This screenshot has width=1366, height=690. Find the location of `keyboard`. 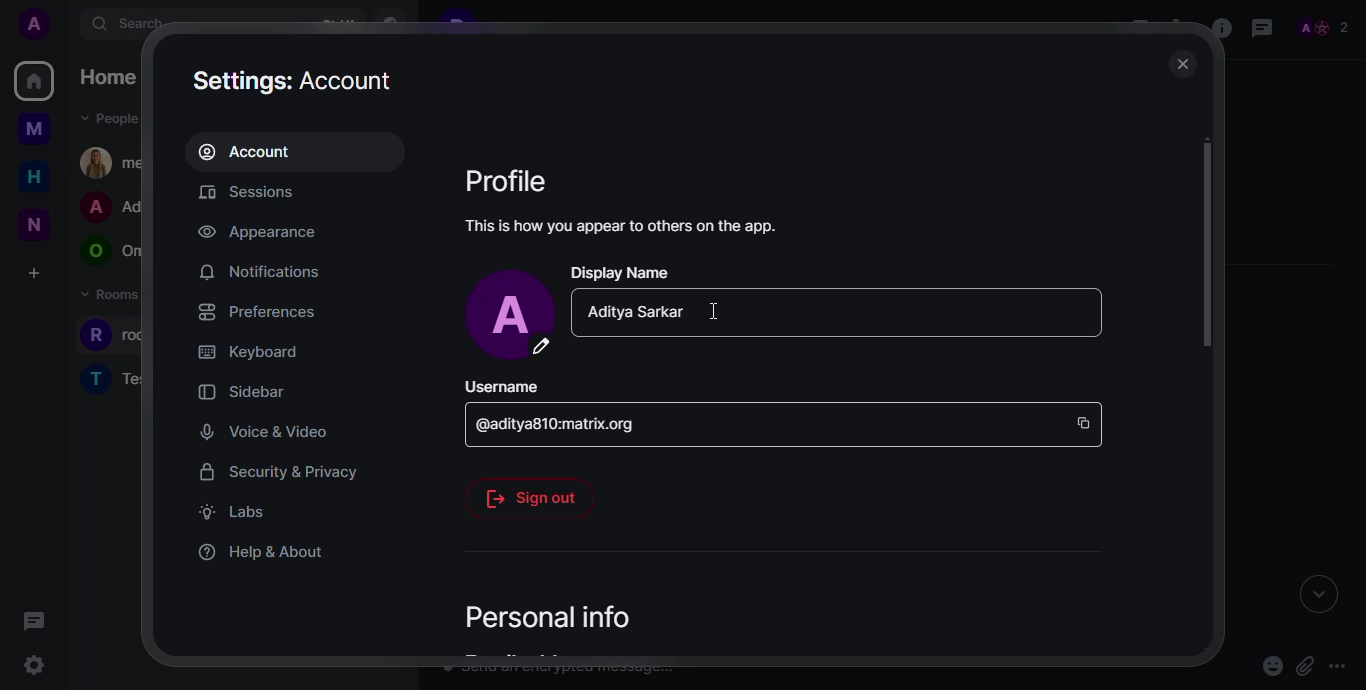

keyboard is located at coordinates (248, 350).